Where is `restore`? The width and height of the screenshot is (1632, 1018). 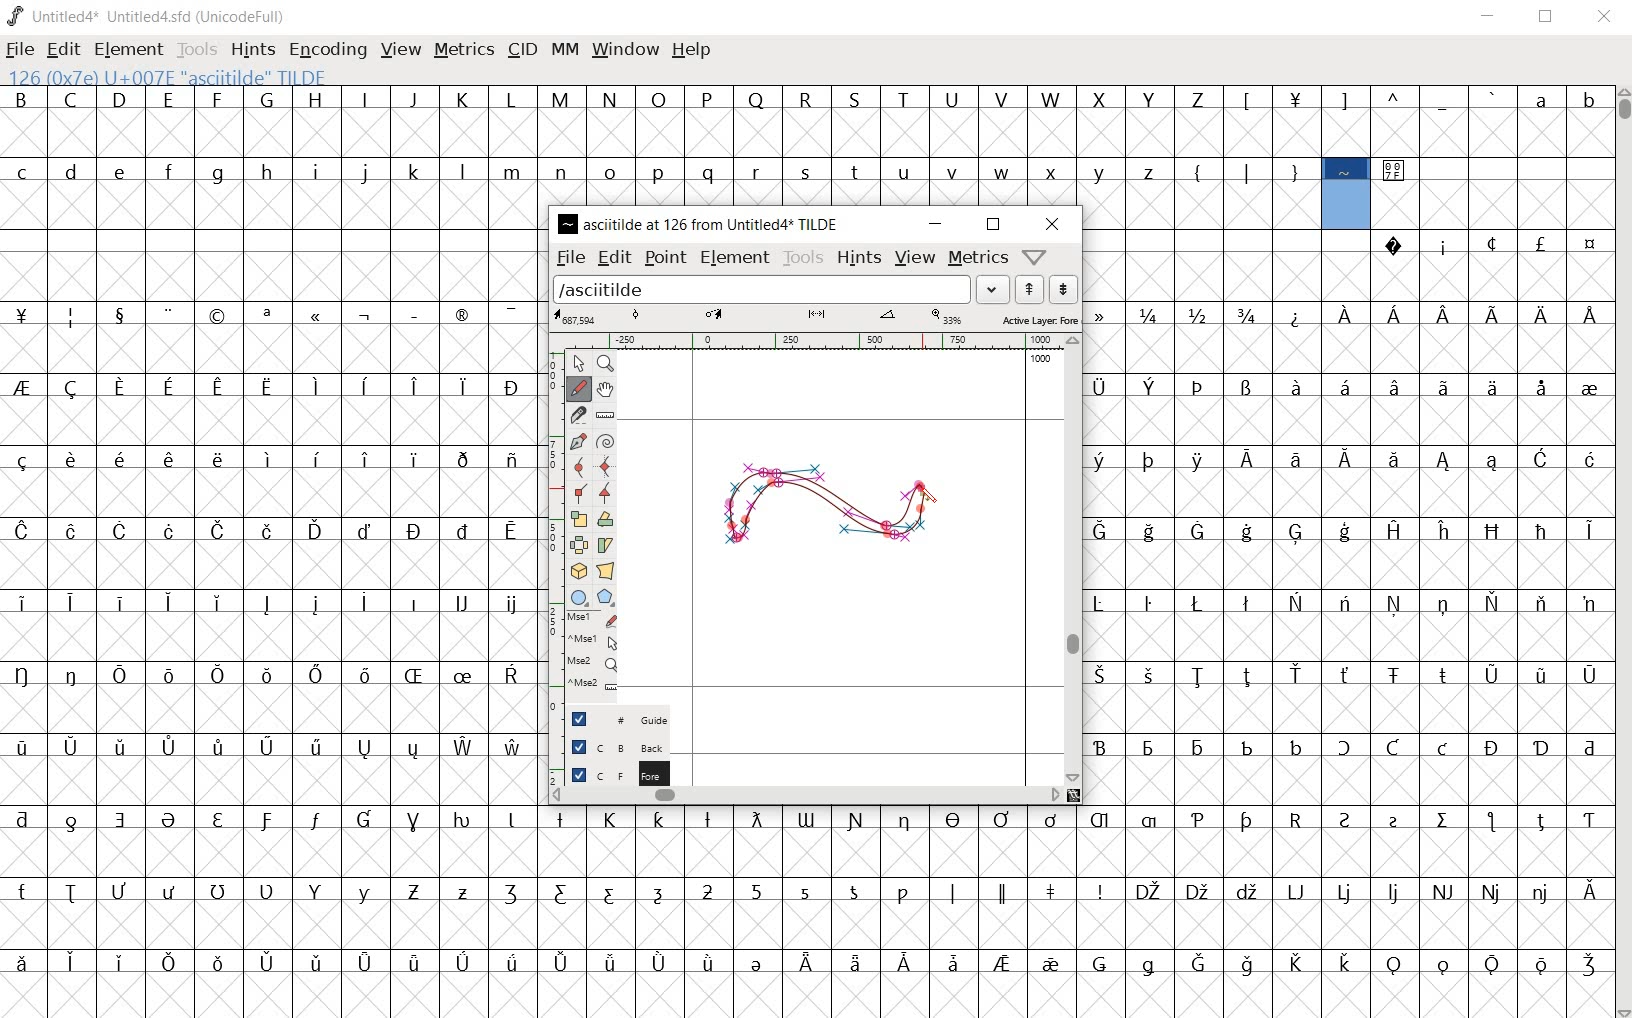
restore is located at coordinates (994, 225).